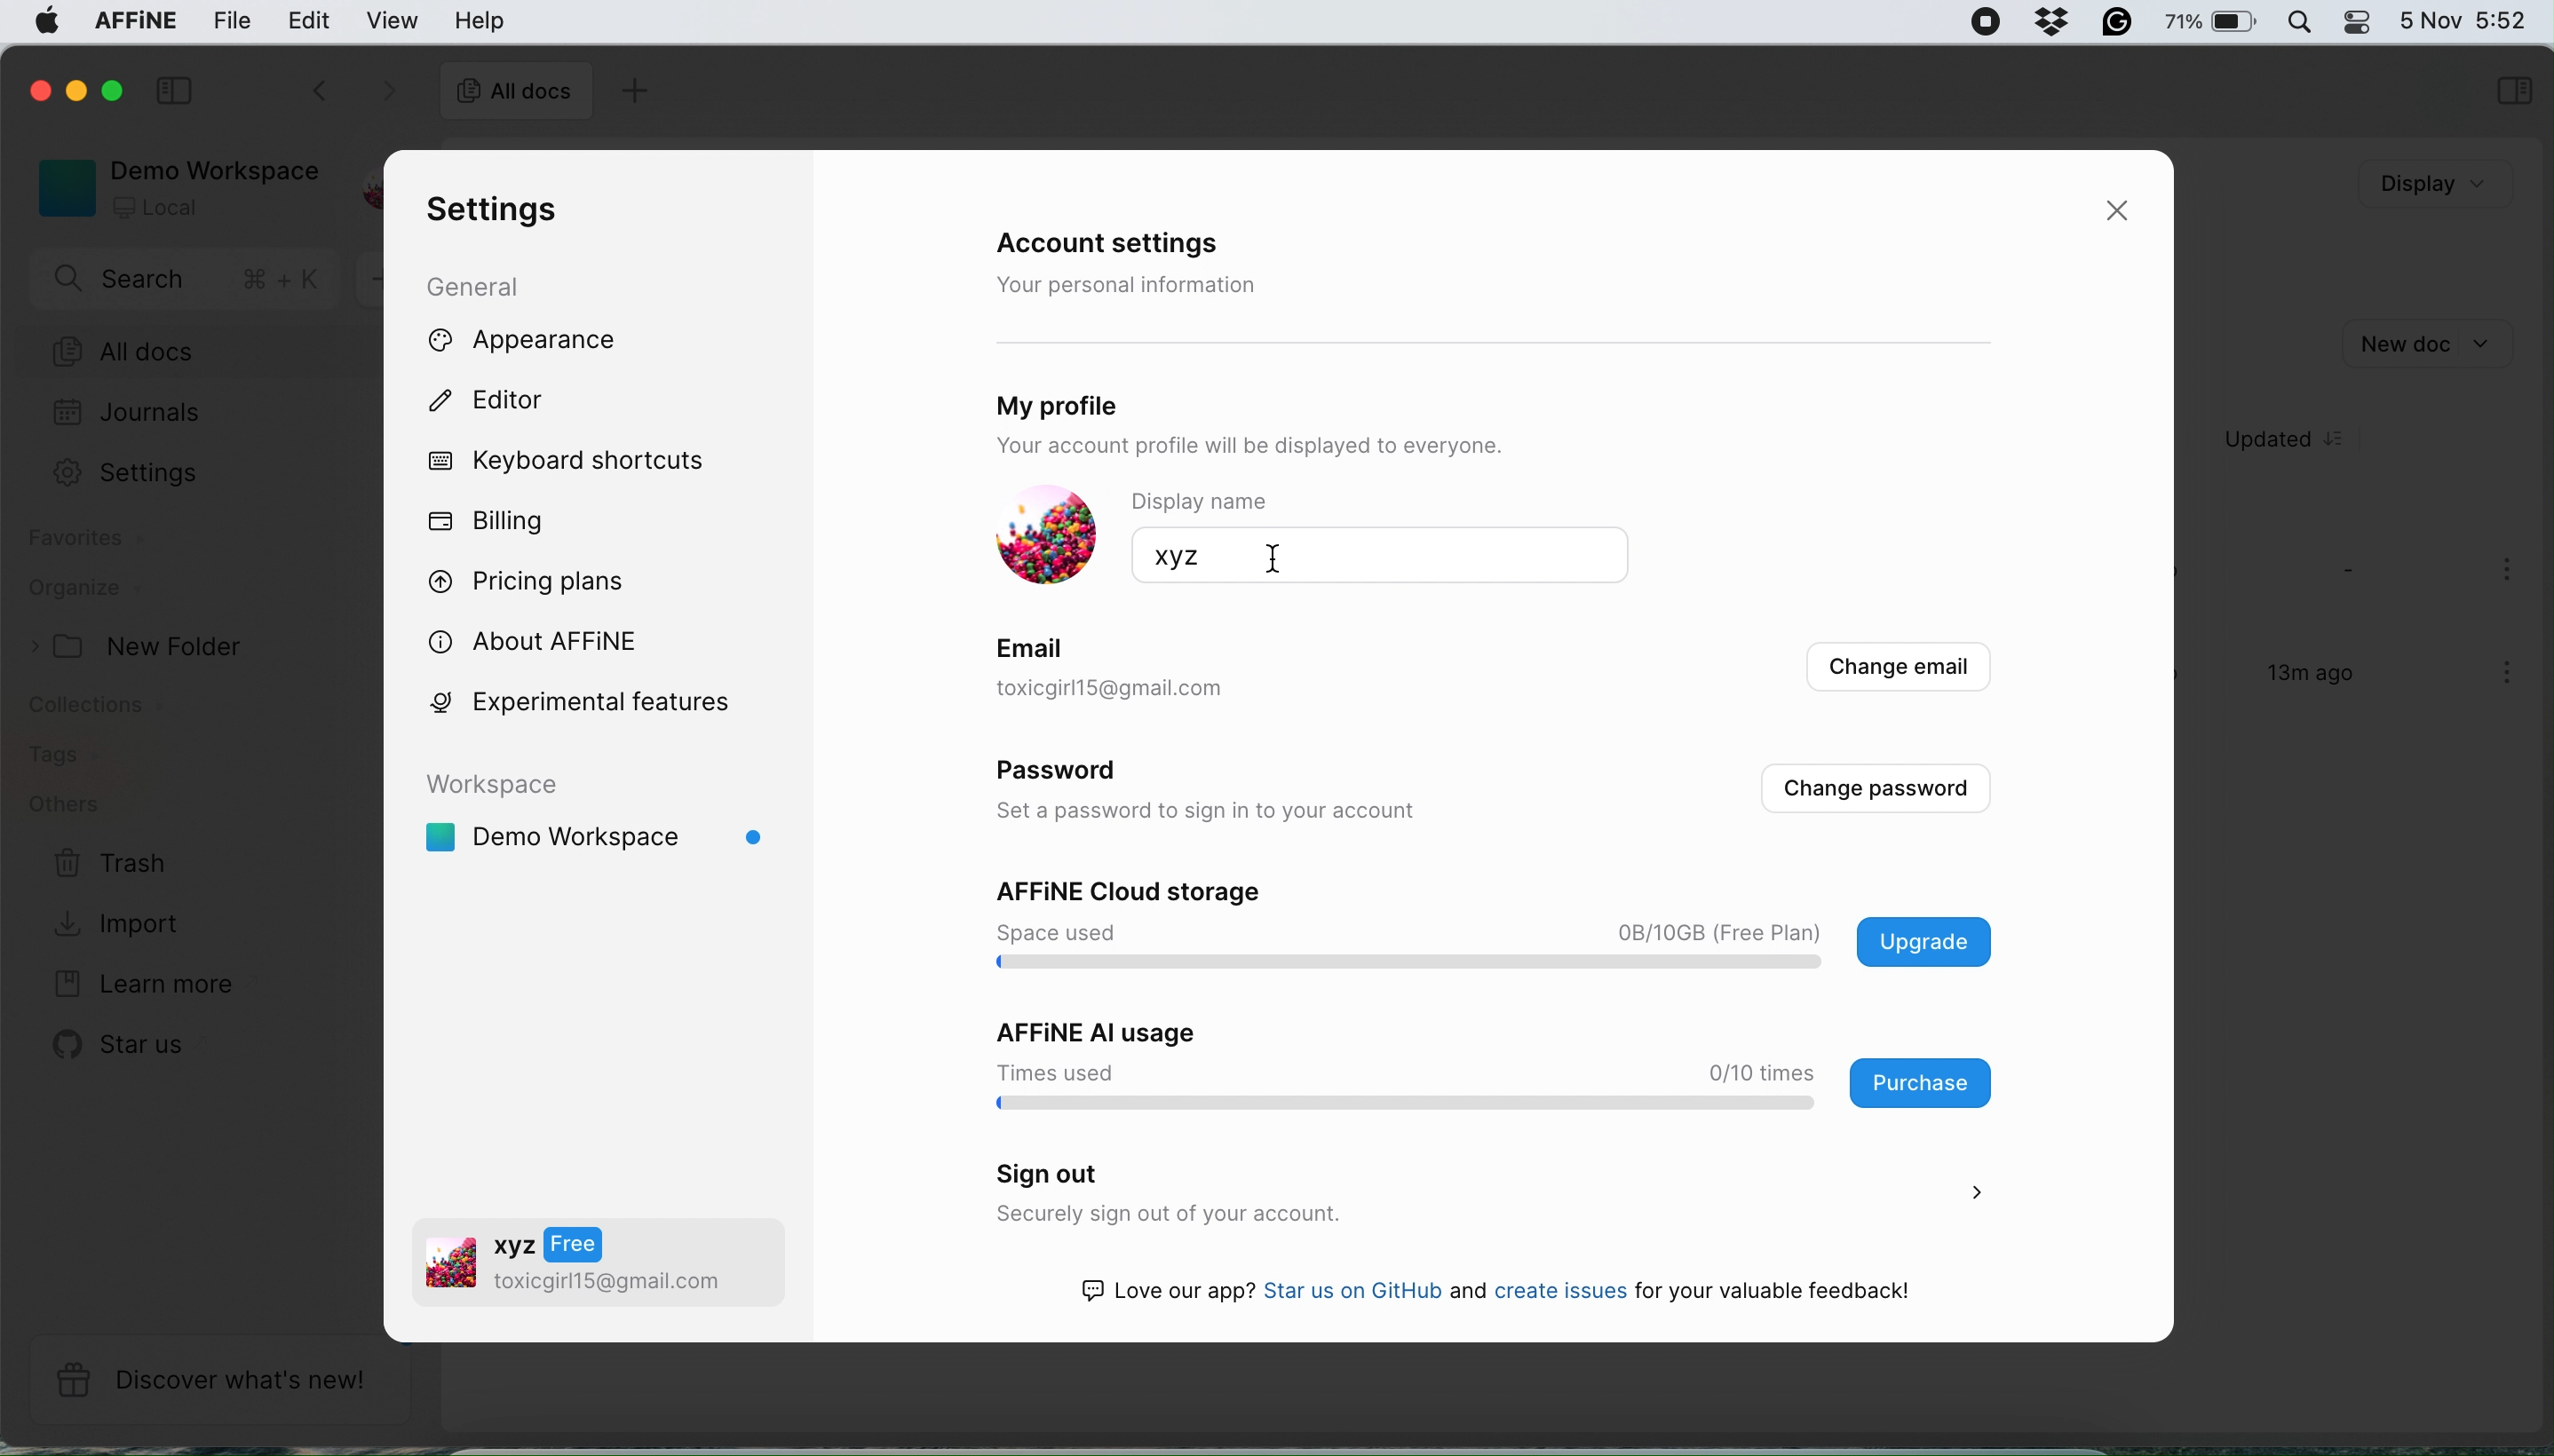 The height and width of the screenshot is (1456, 2554). What do you see at coordinates (219, 1380) in the screenshot?
I see `discover what's new` at bounding box center [219, 1380].